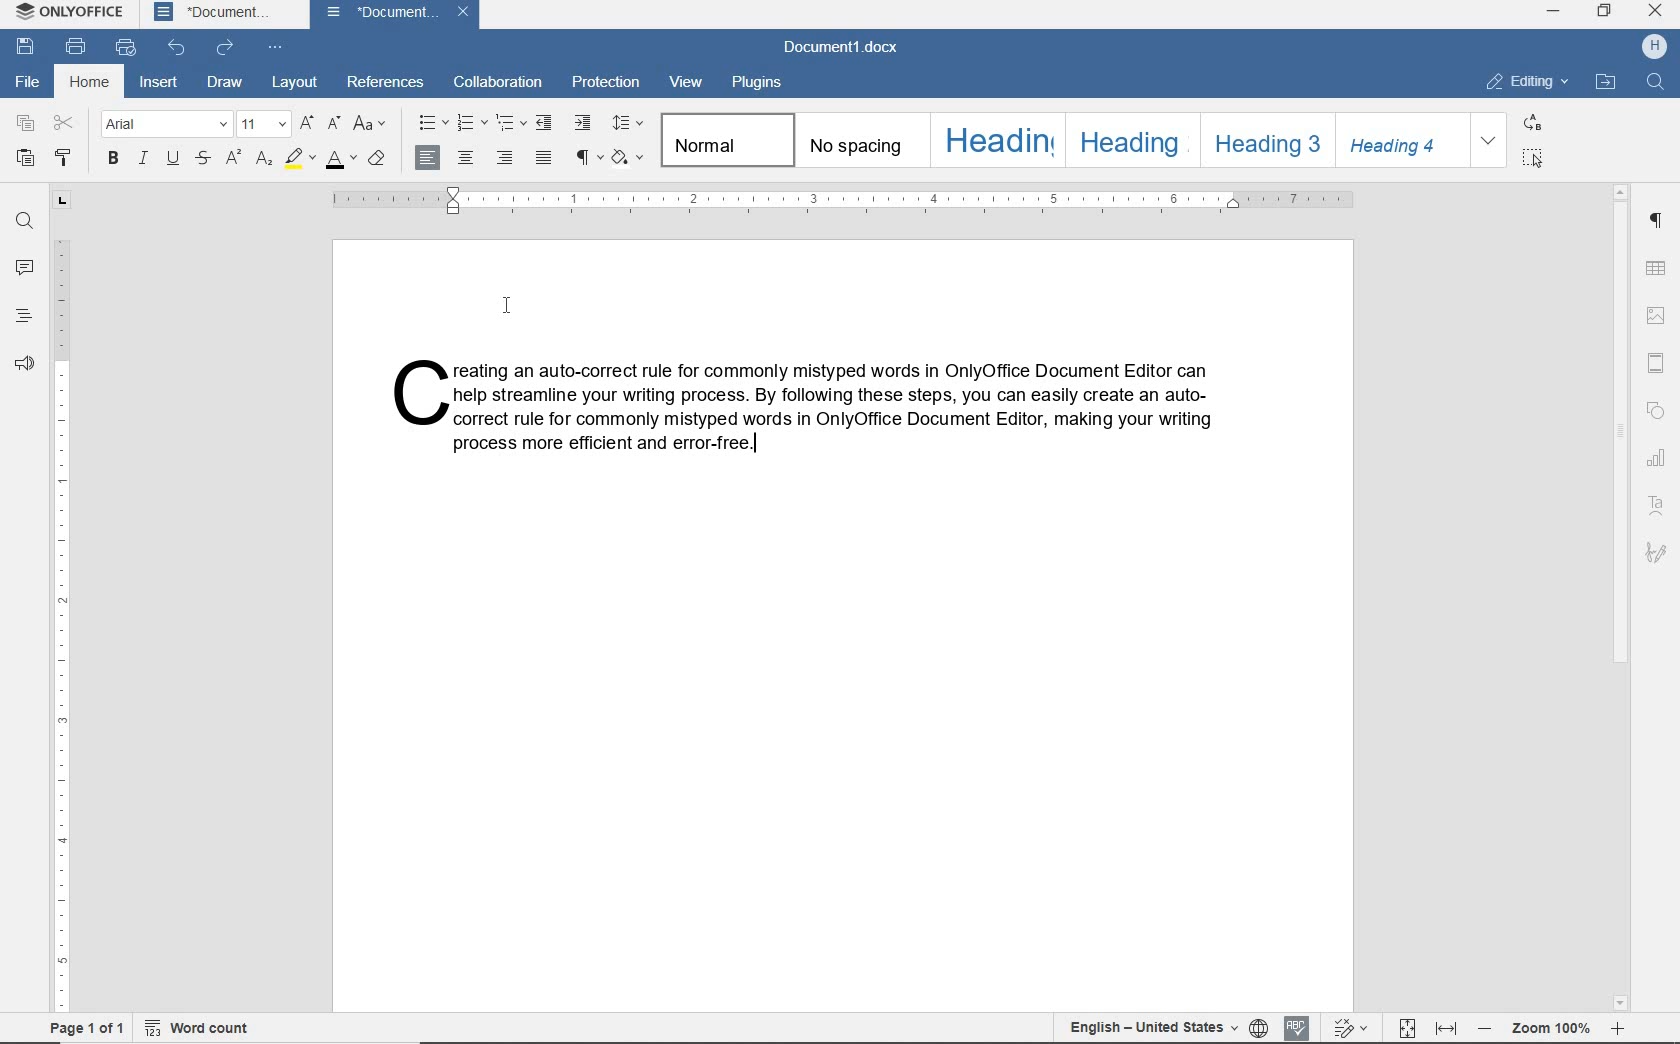  I want to click on OPEN FILE LOCTION, so click(1606, 83).